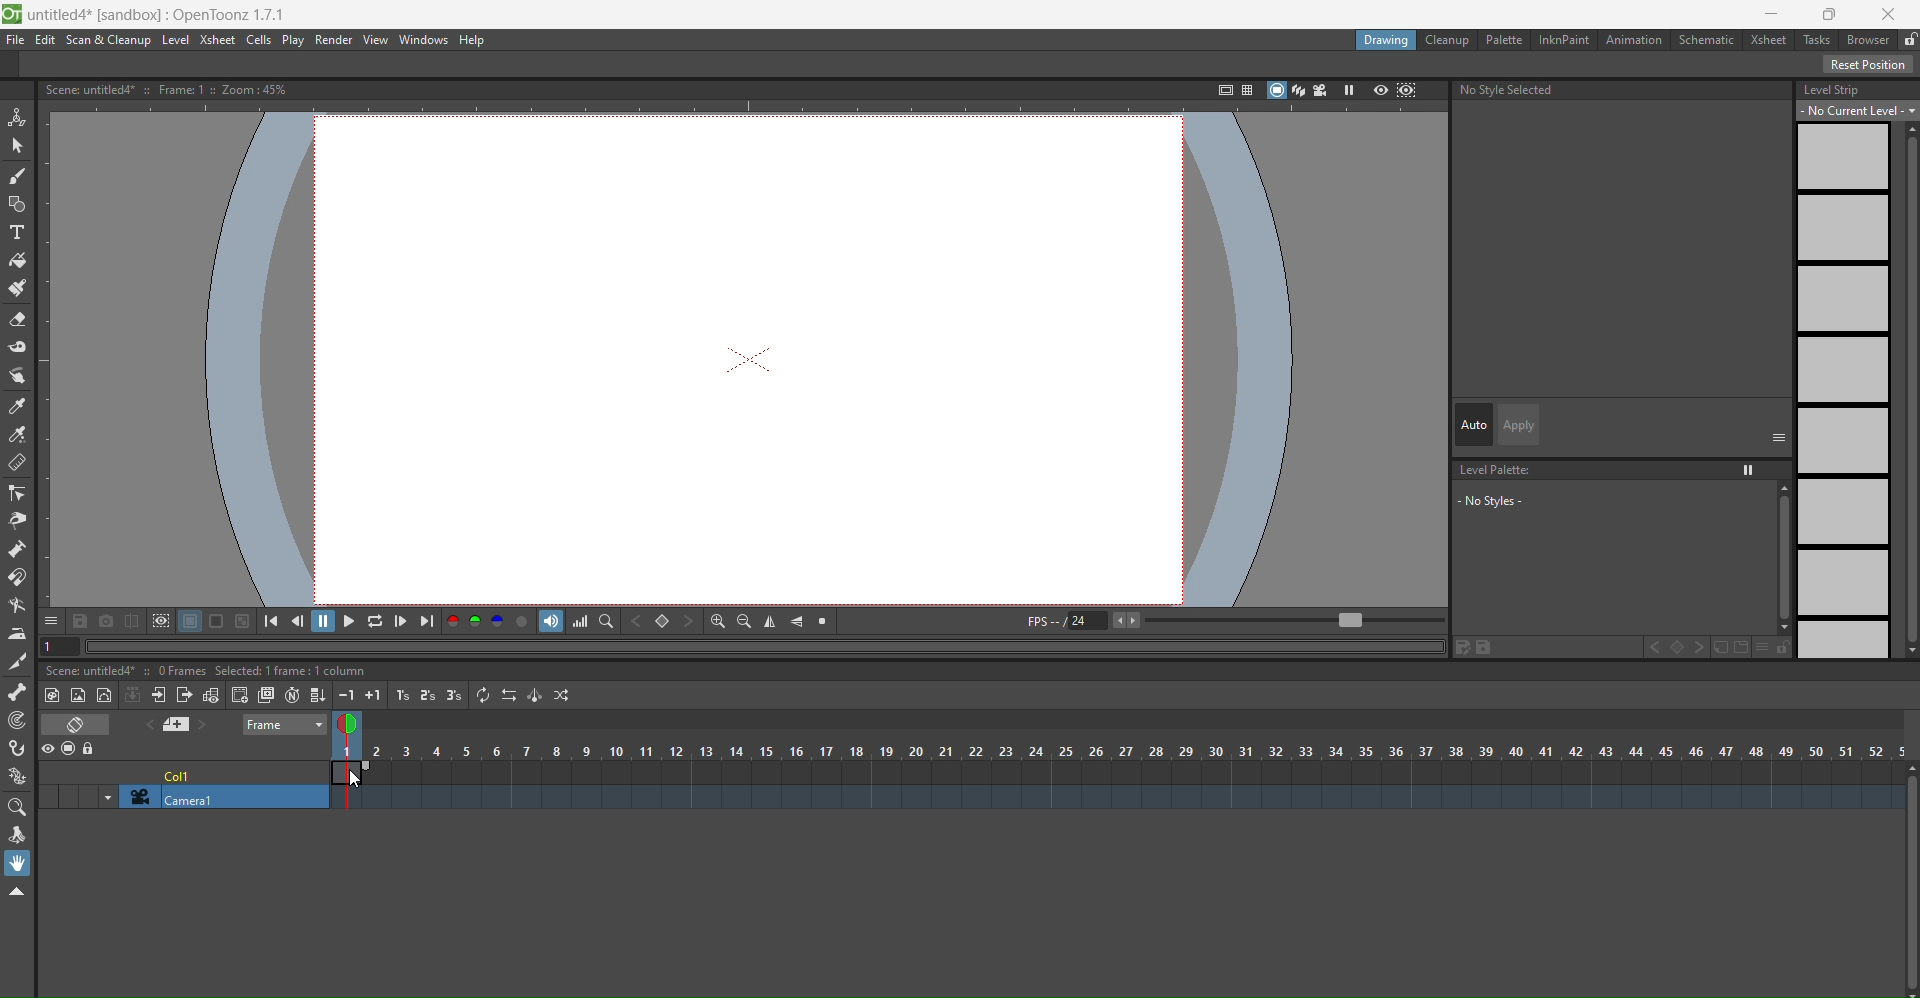  I want to click on no current level, so click(1859, 110).